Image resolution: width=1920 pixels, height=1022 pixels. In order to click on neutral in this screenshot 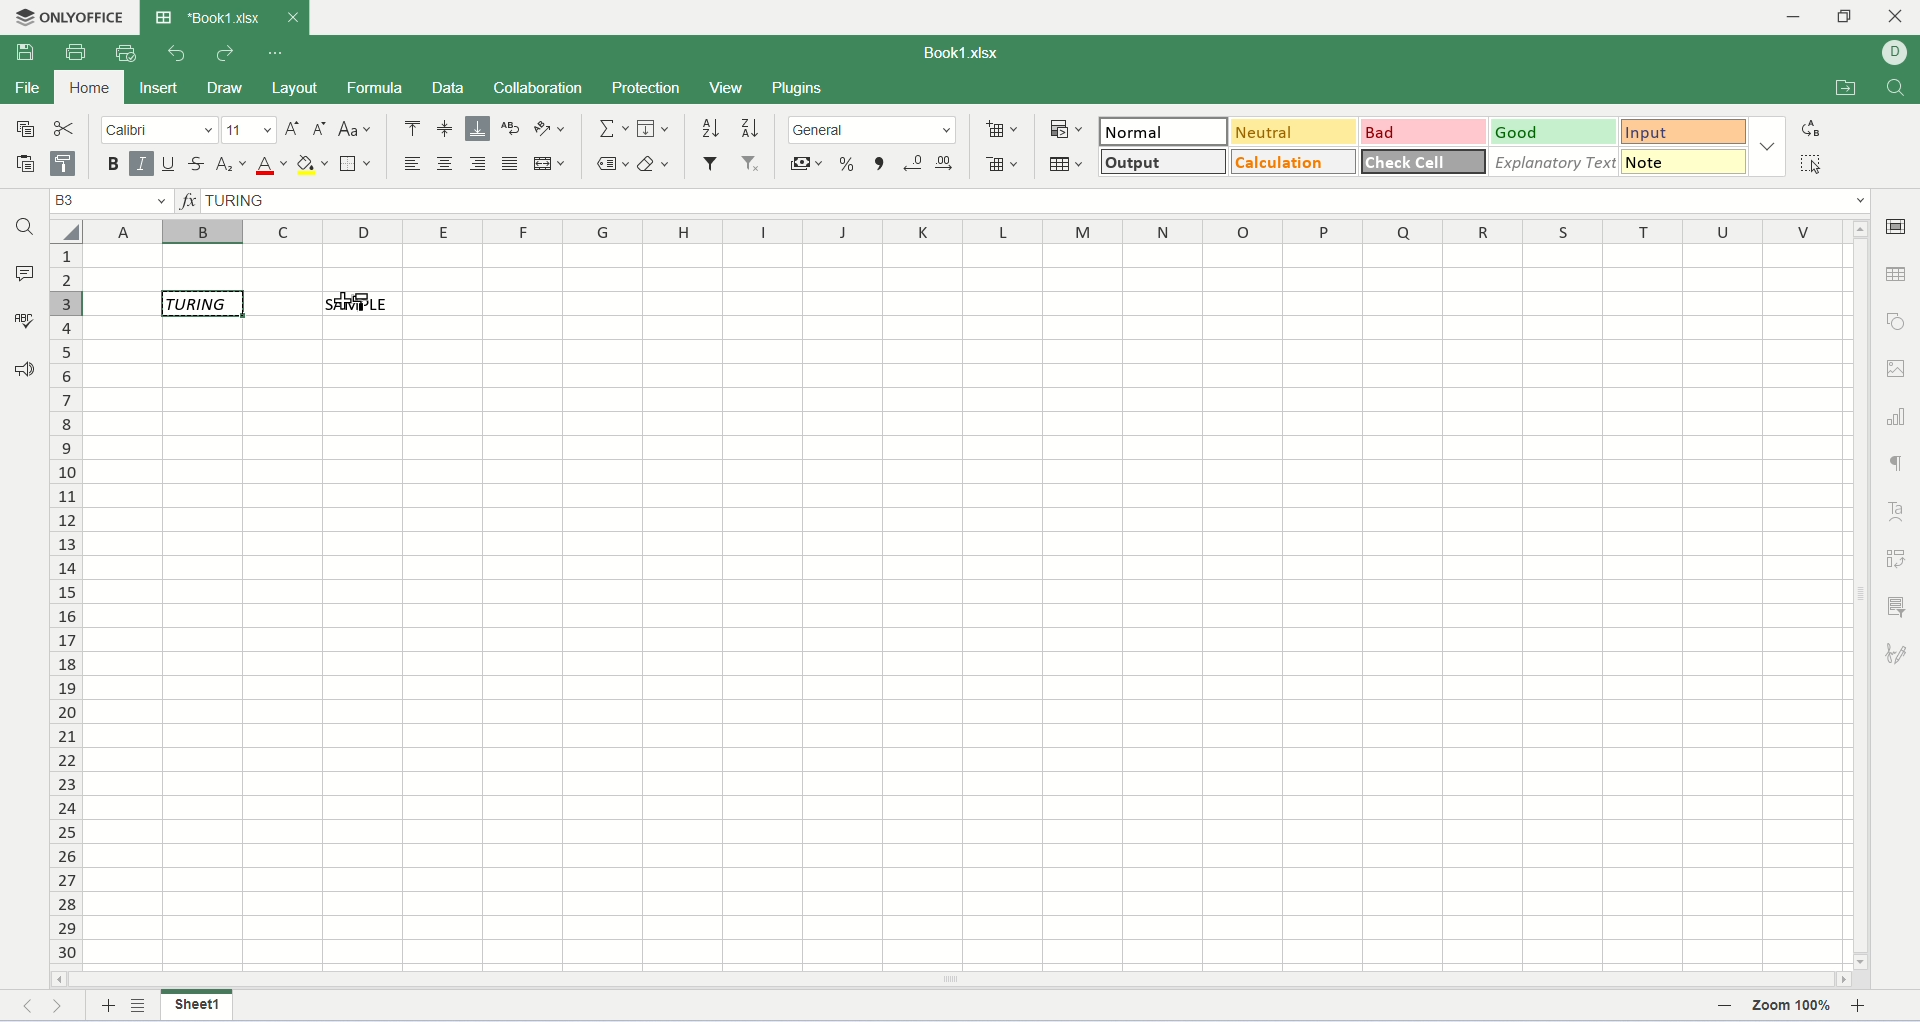, I will do `click(1292, 131)`.